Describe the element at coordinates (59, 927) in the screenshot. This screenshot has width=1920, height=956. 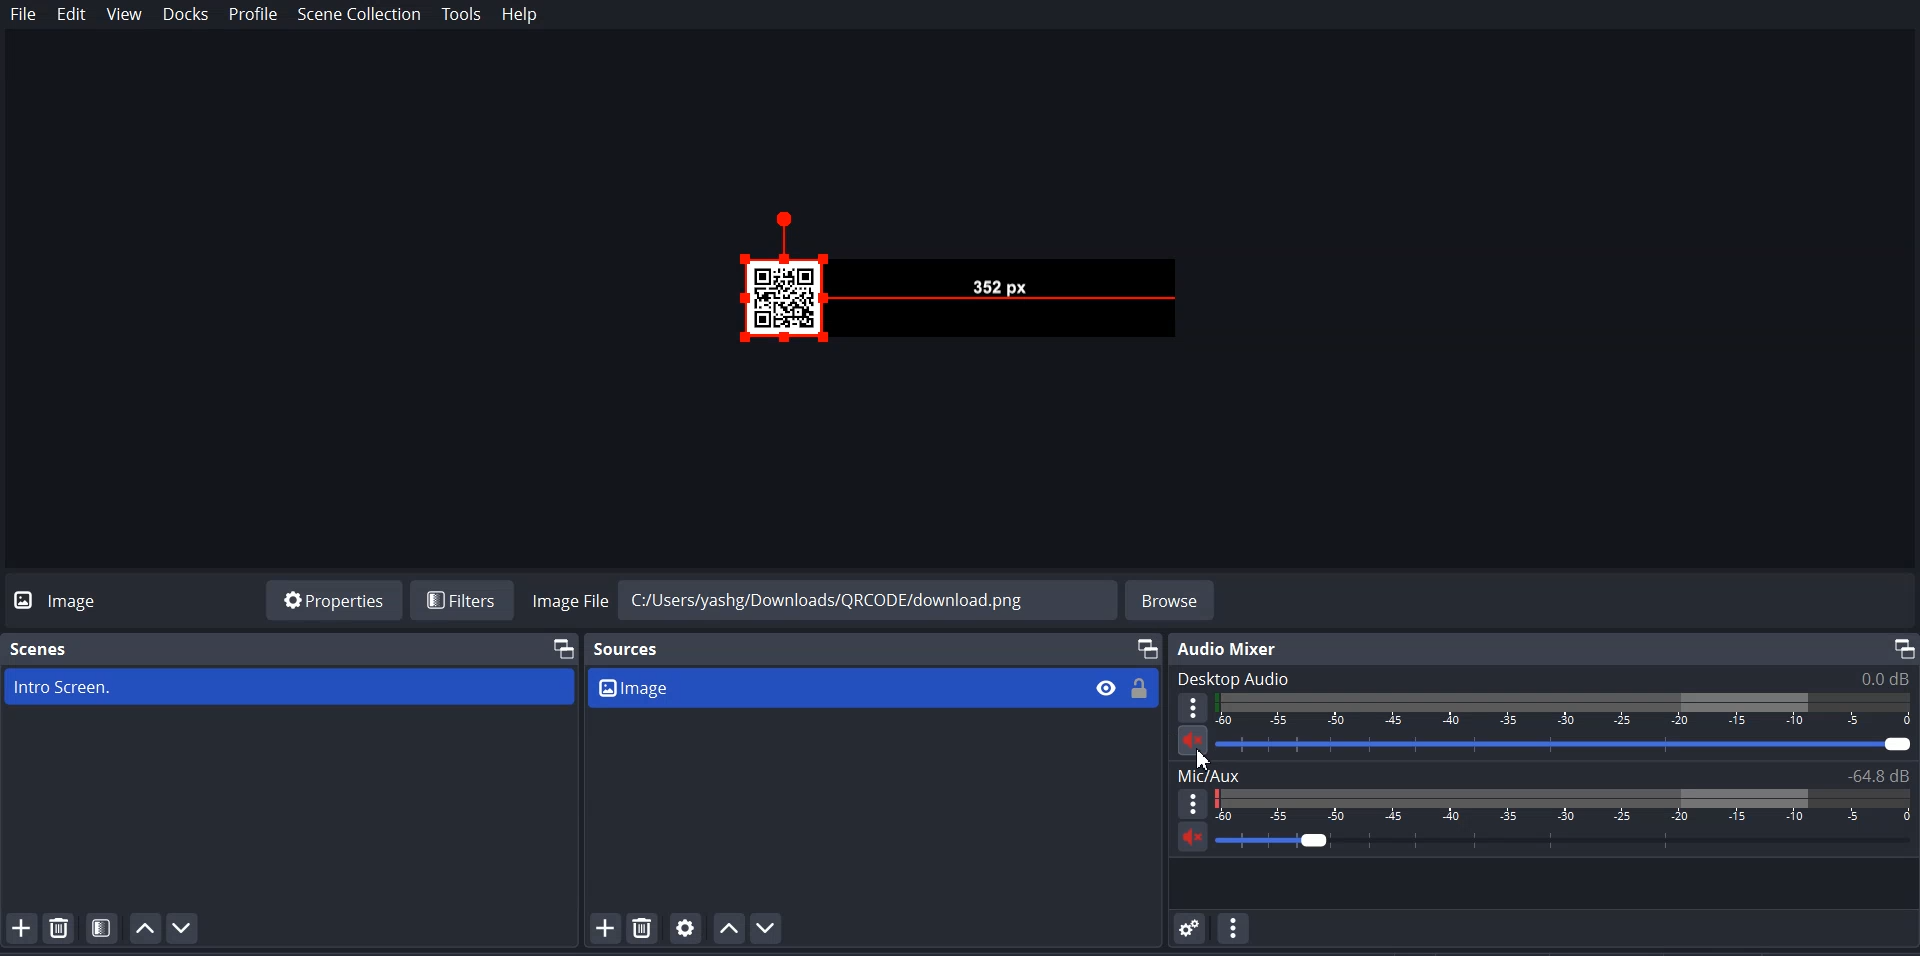
I see `Remove selected Scene` at that location.